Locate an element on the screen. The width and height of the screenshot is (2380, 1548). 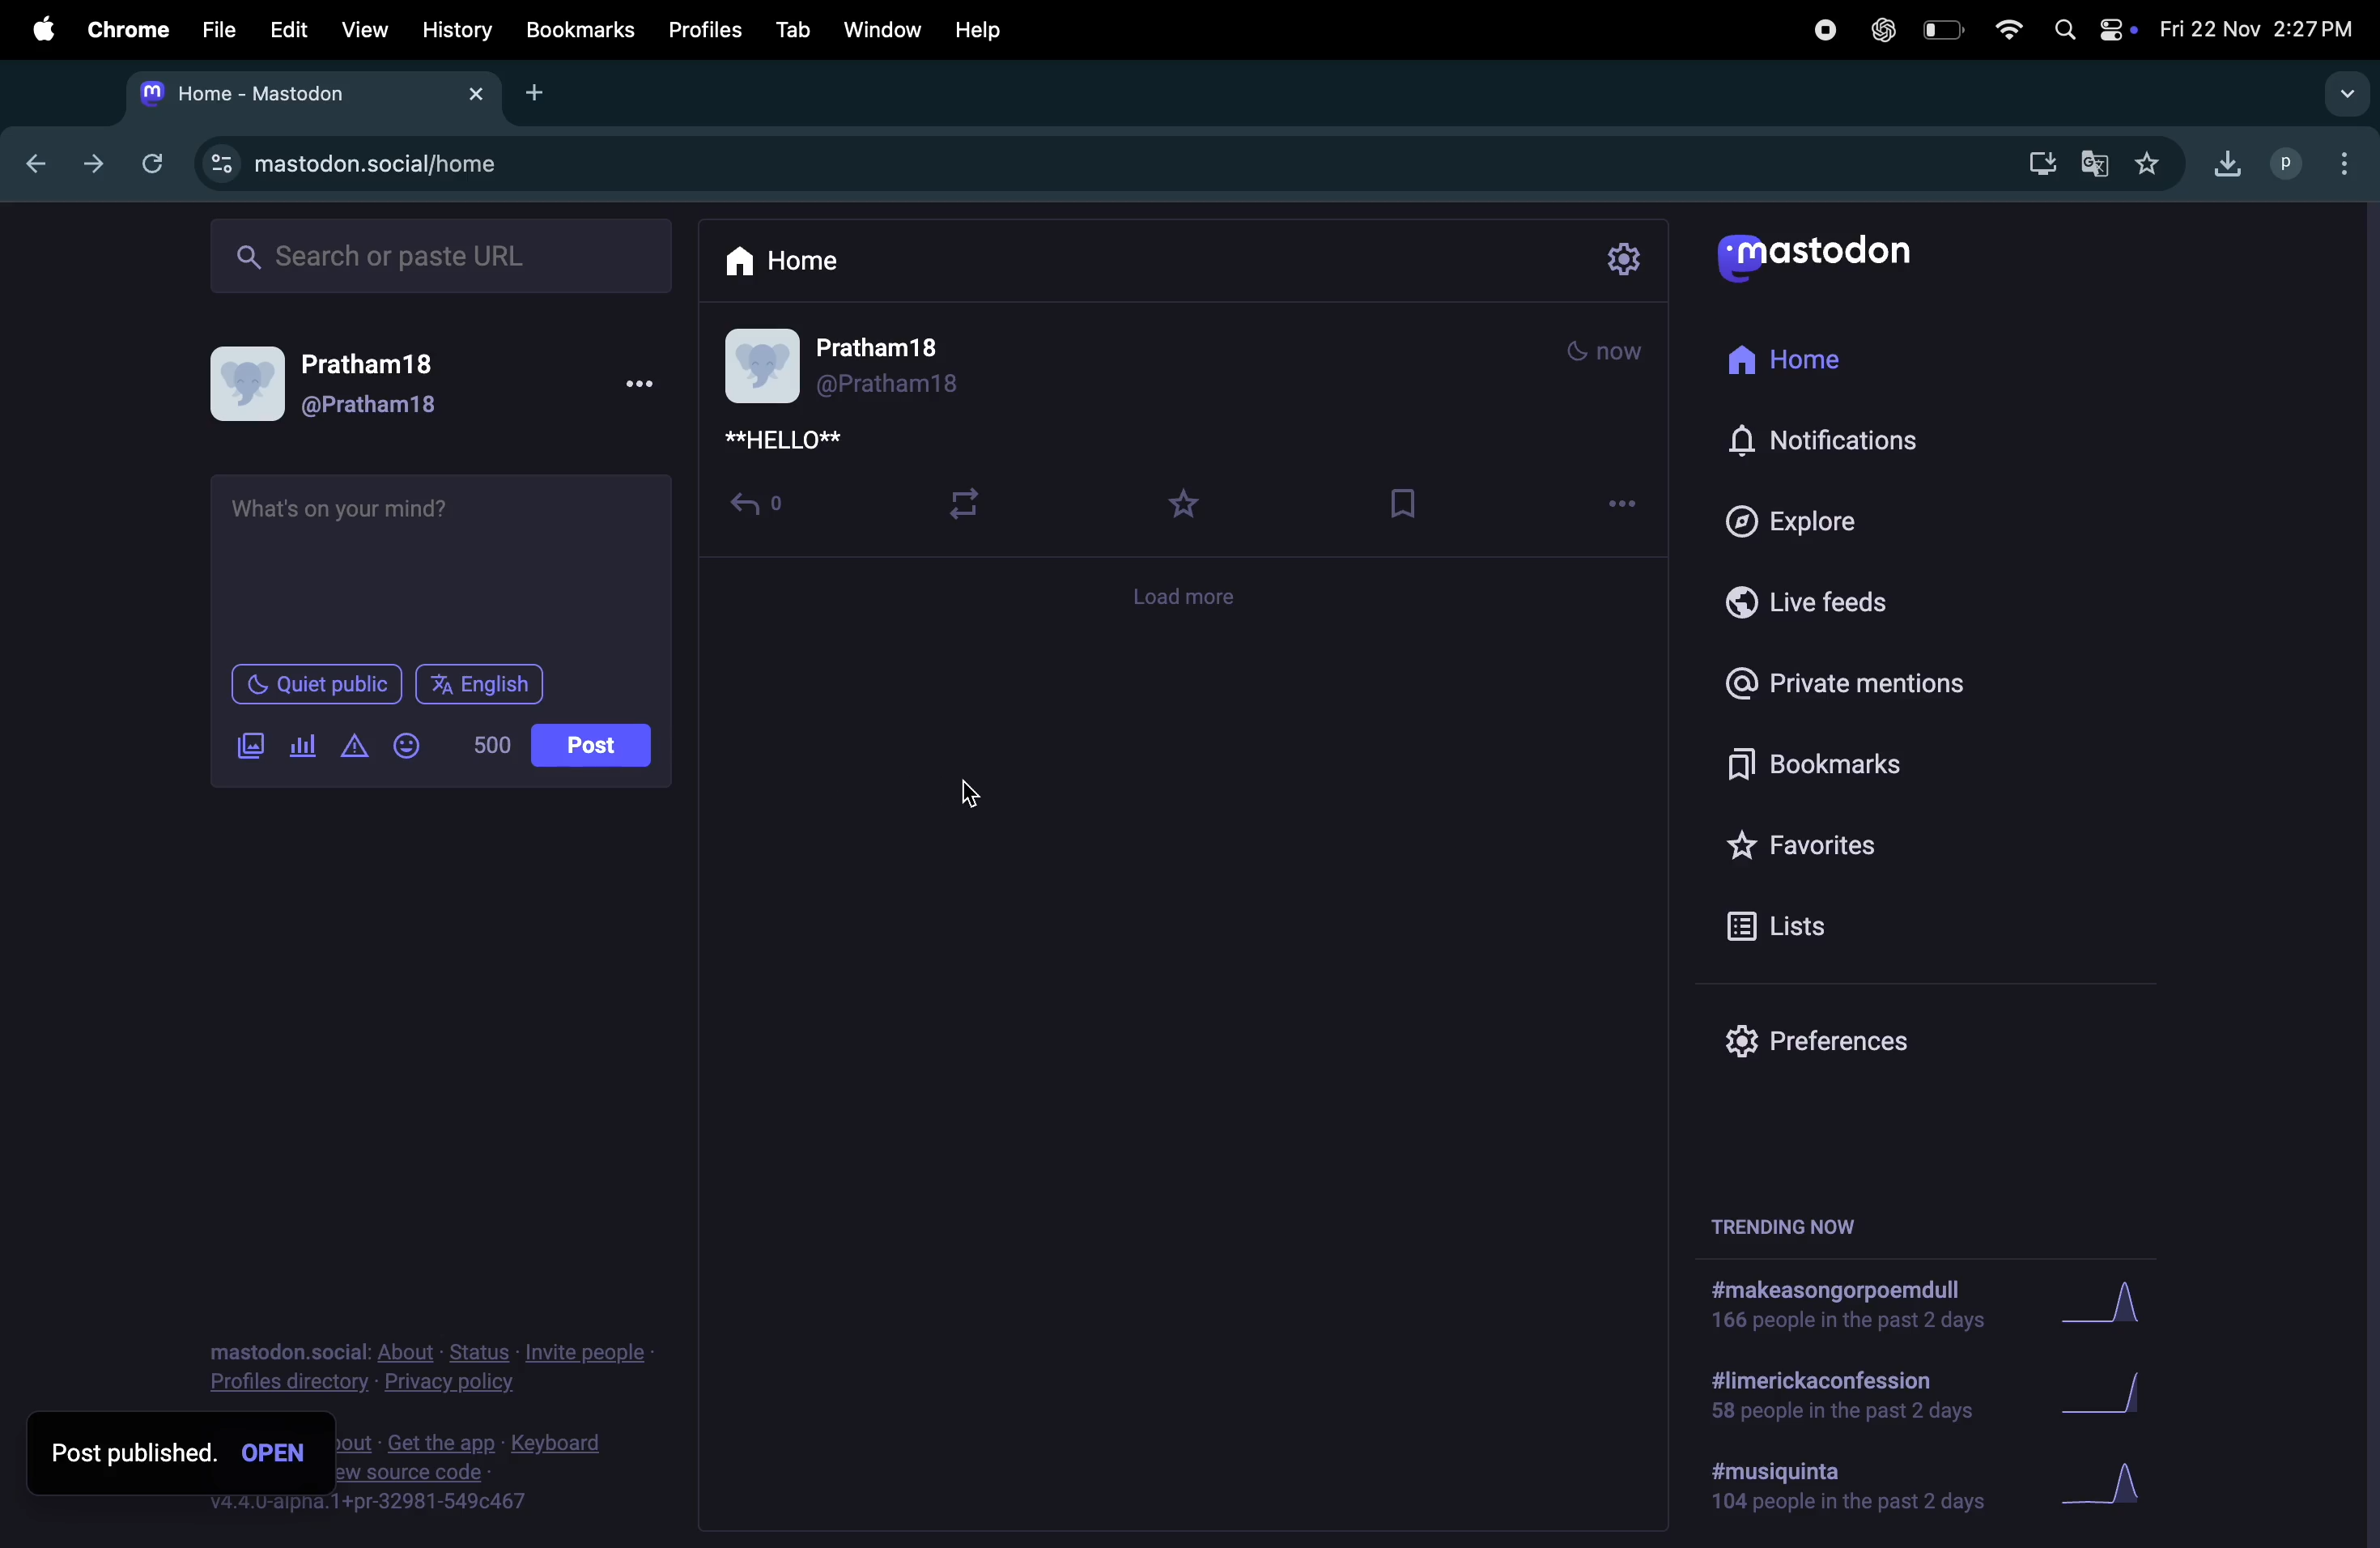
more options is located at coordinates (1625, 505).